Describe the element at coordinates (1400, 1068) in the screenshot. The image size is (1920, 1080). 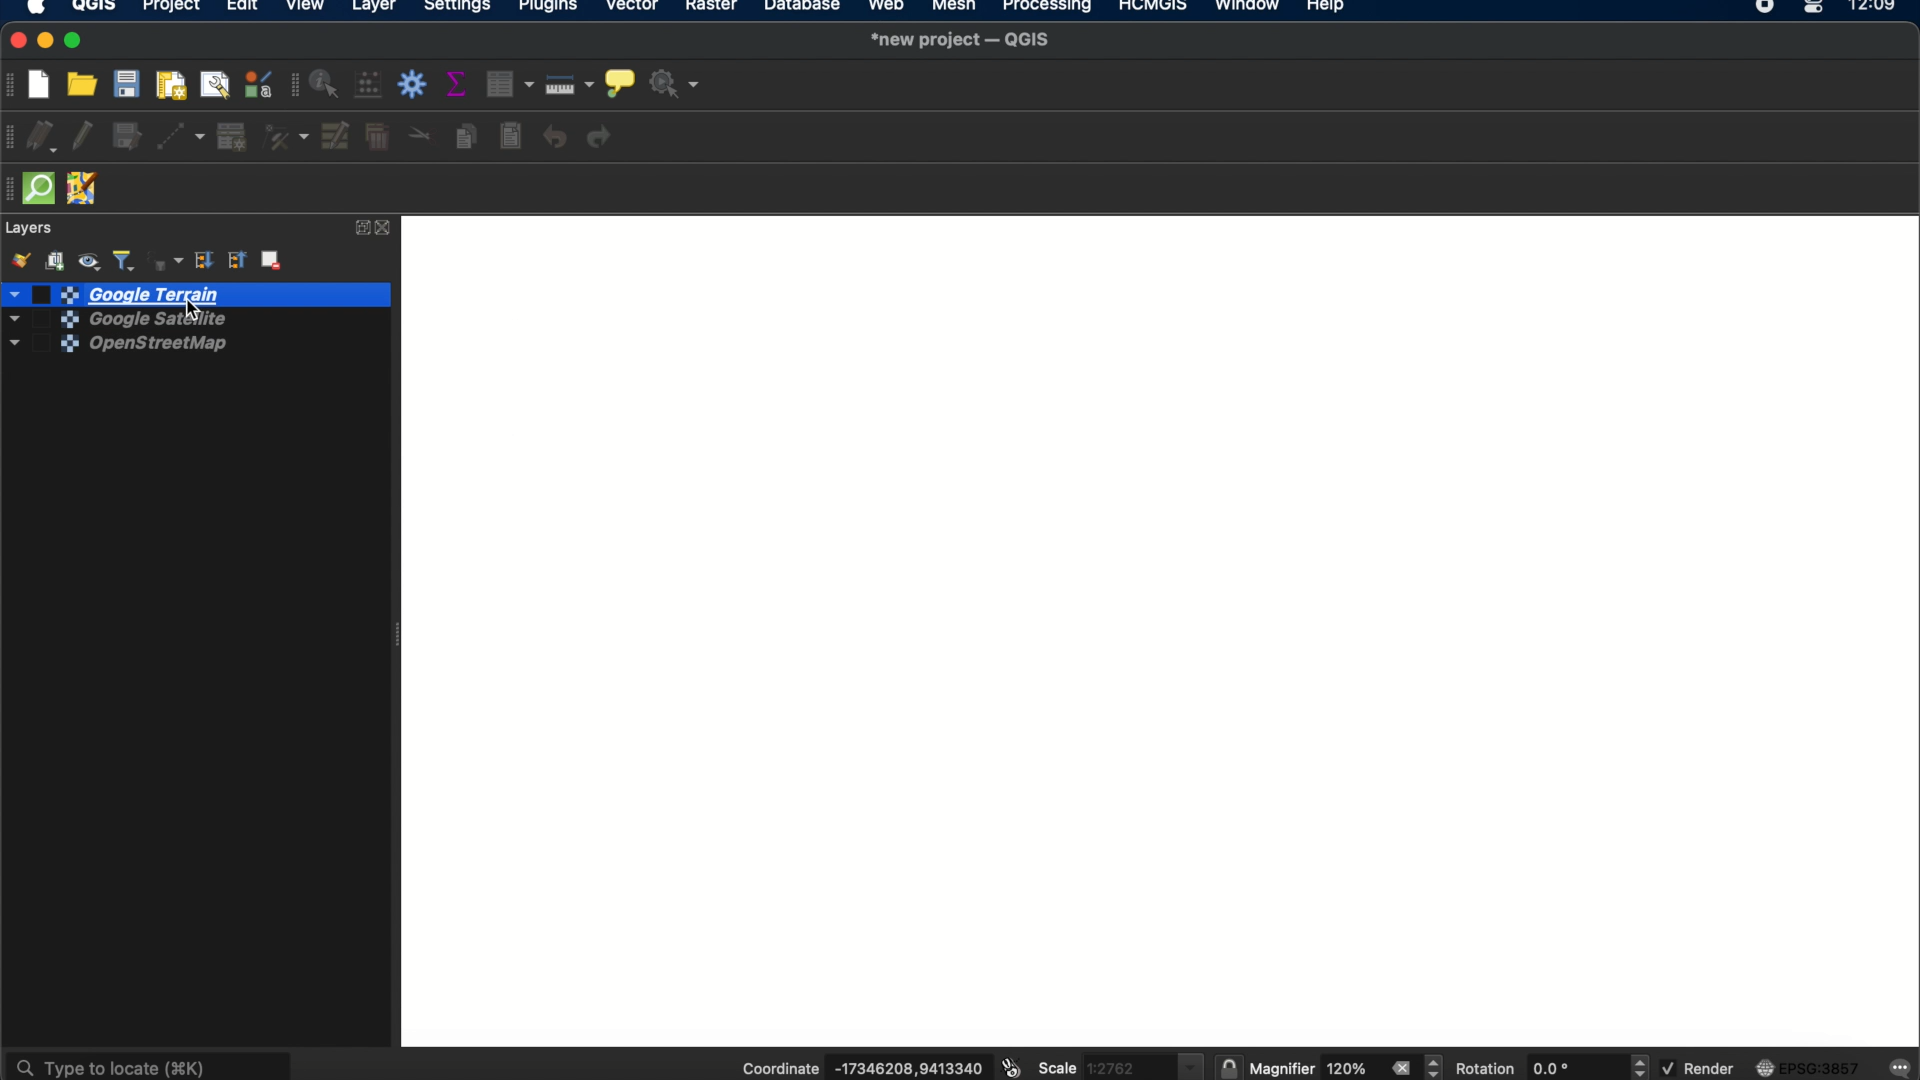
I see `close` at that location.